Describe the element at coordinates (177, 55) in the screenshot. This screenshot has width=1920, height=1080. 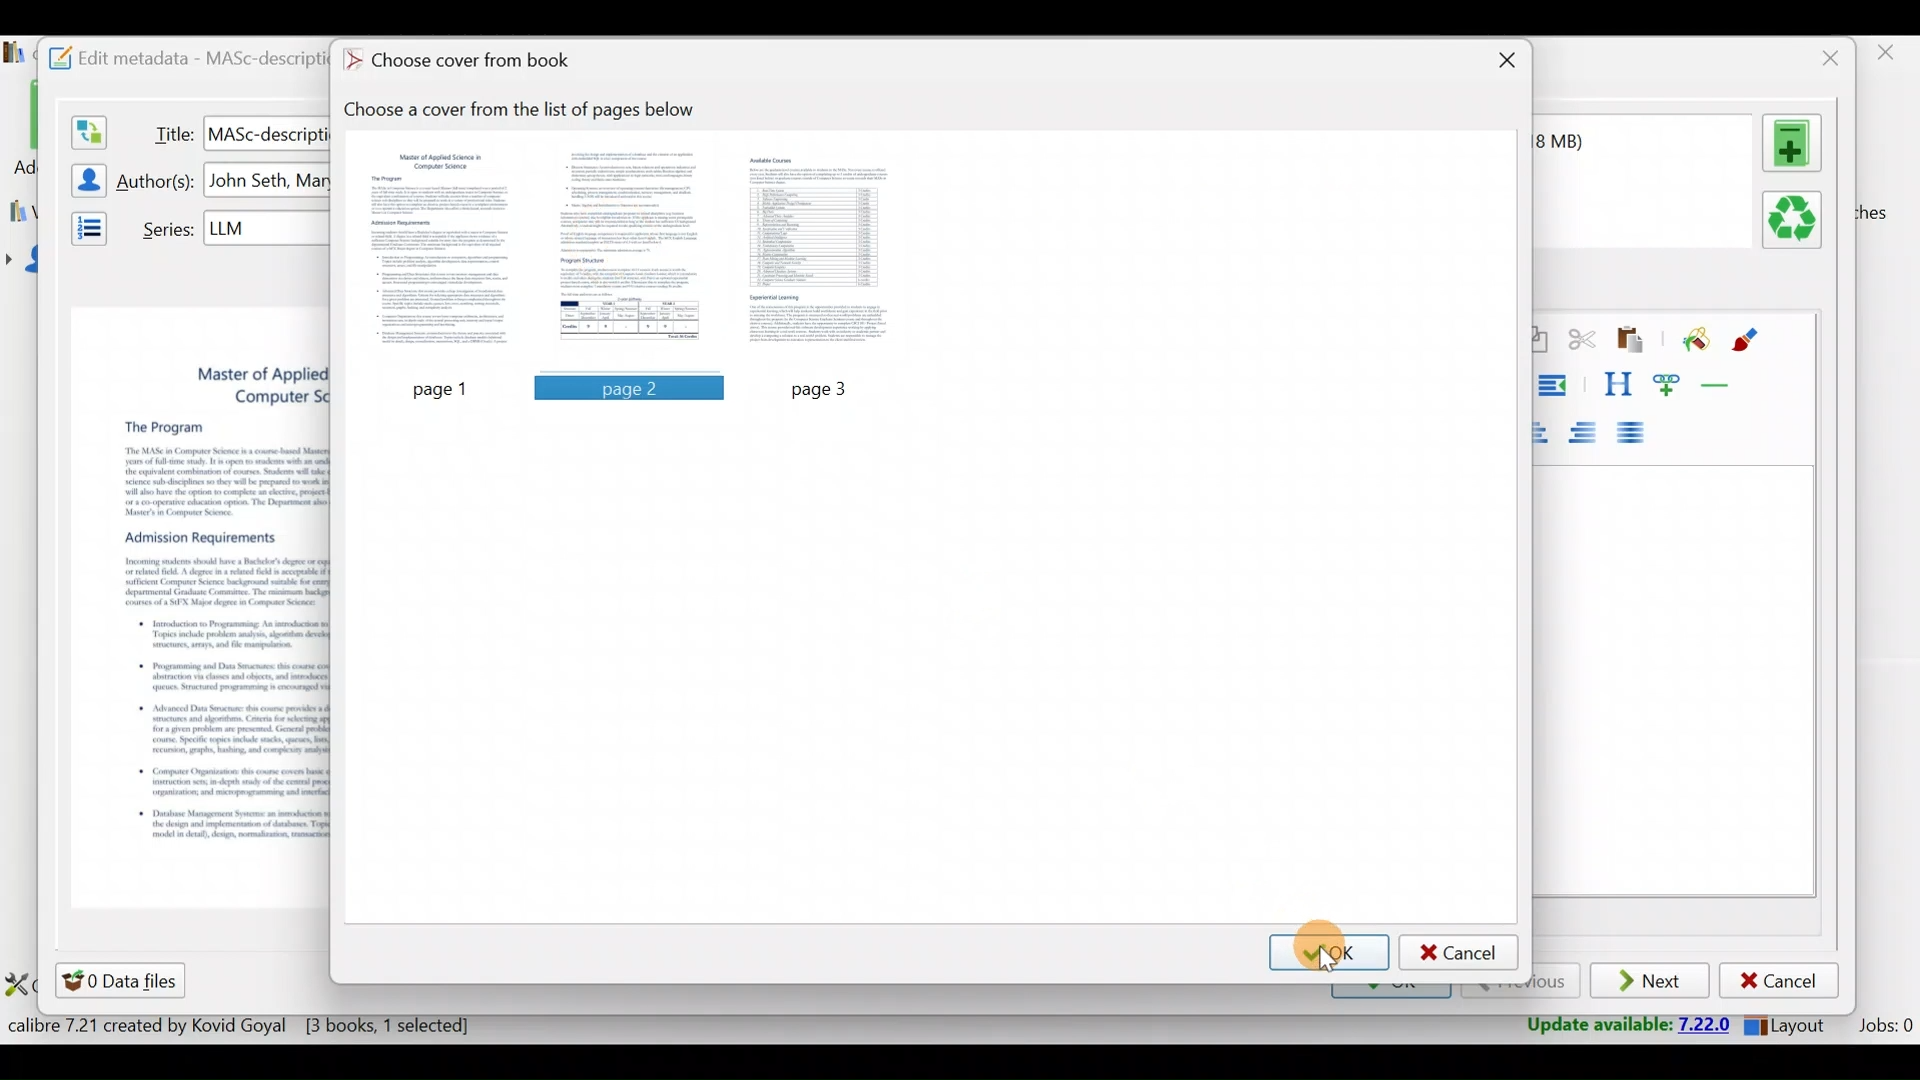
I see `Edit metadata` at that location.